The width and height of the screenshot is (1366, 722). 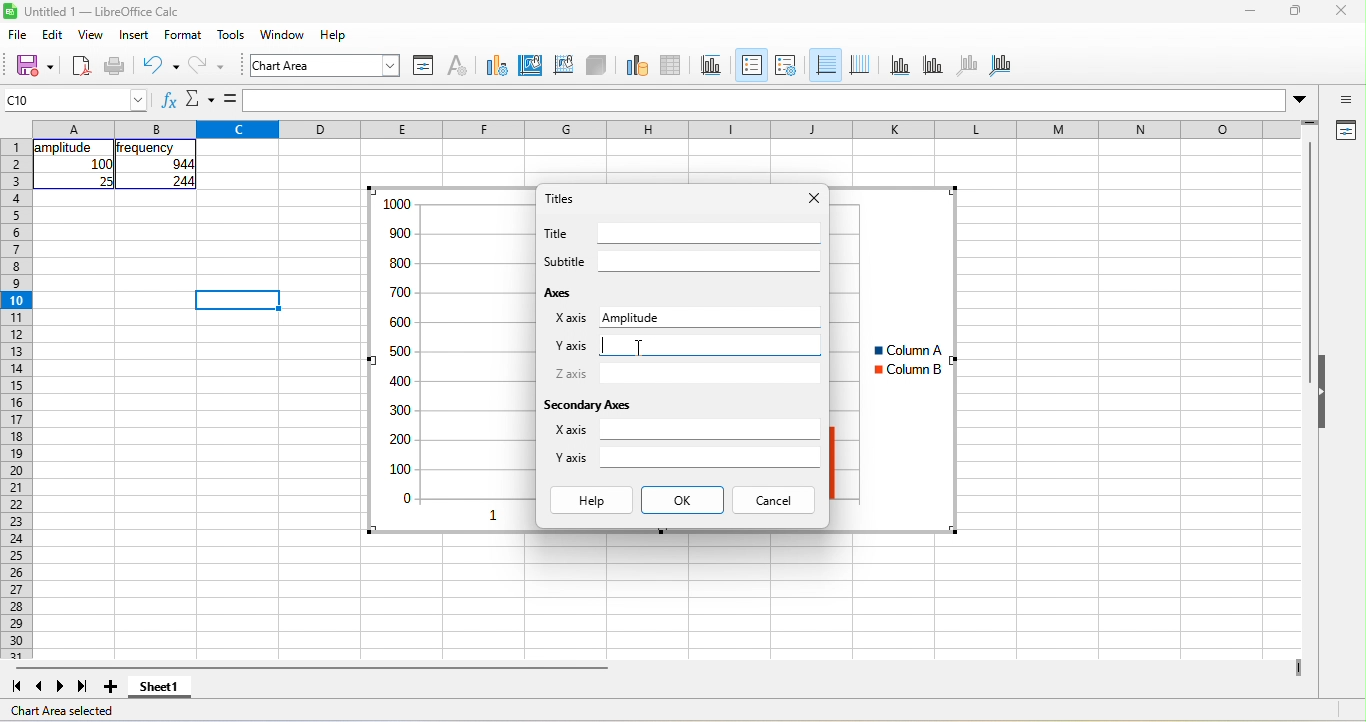 I want to click on cell name, so click(x=74, y=100).